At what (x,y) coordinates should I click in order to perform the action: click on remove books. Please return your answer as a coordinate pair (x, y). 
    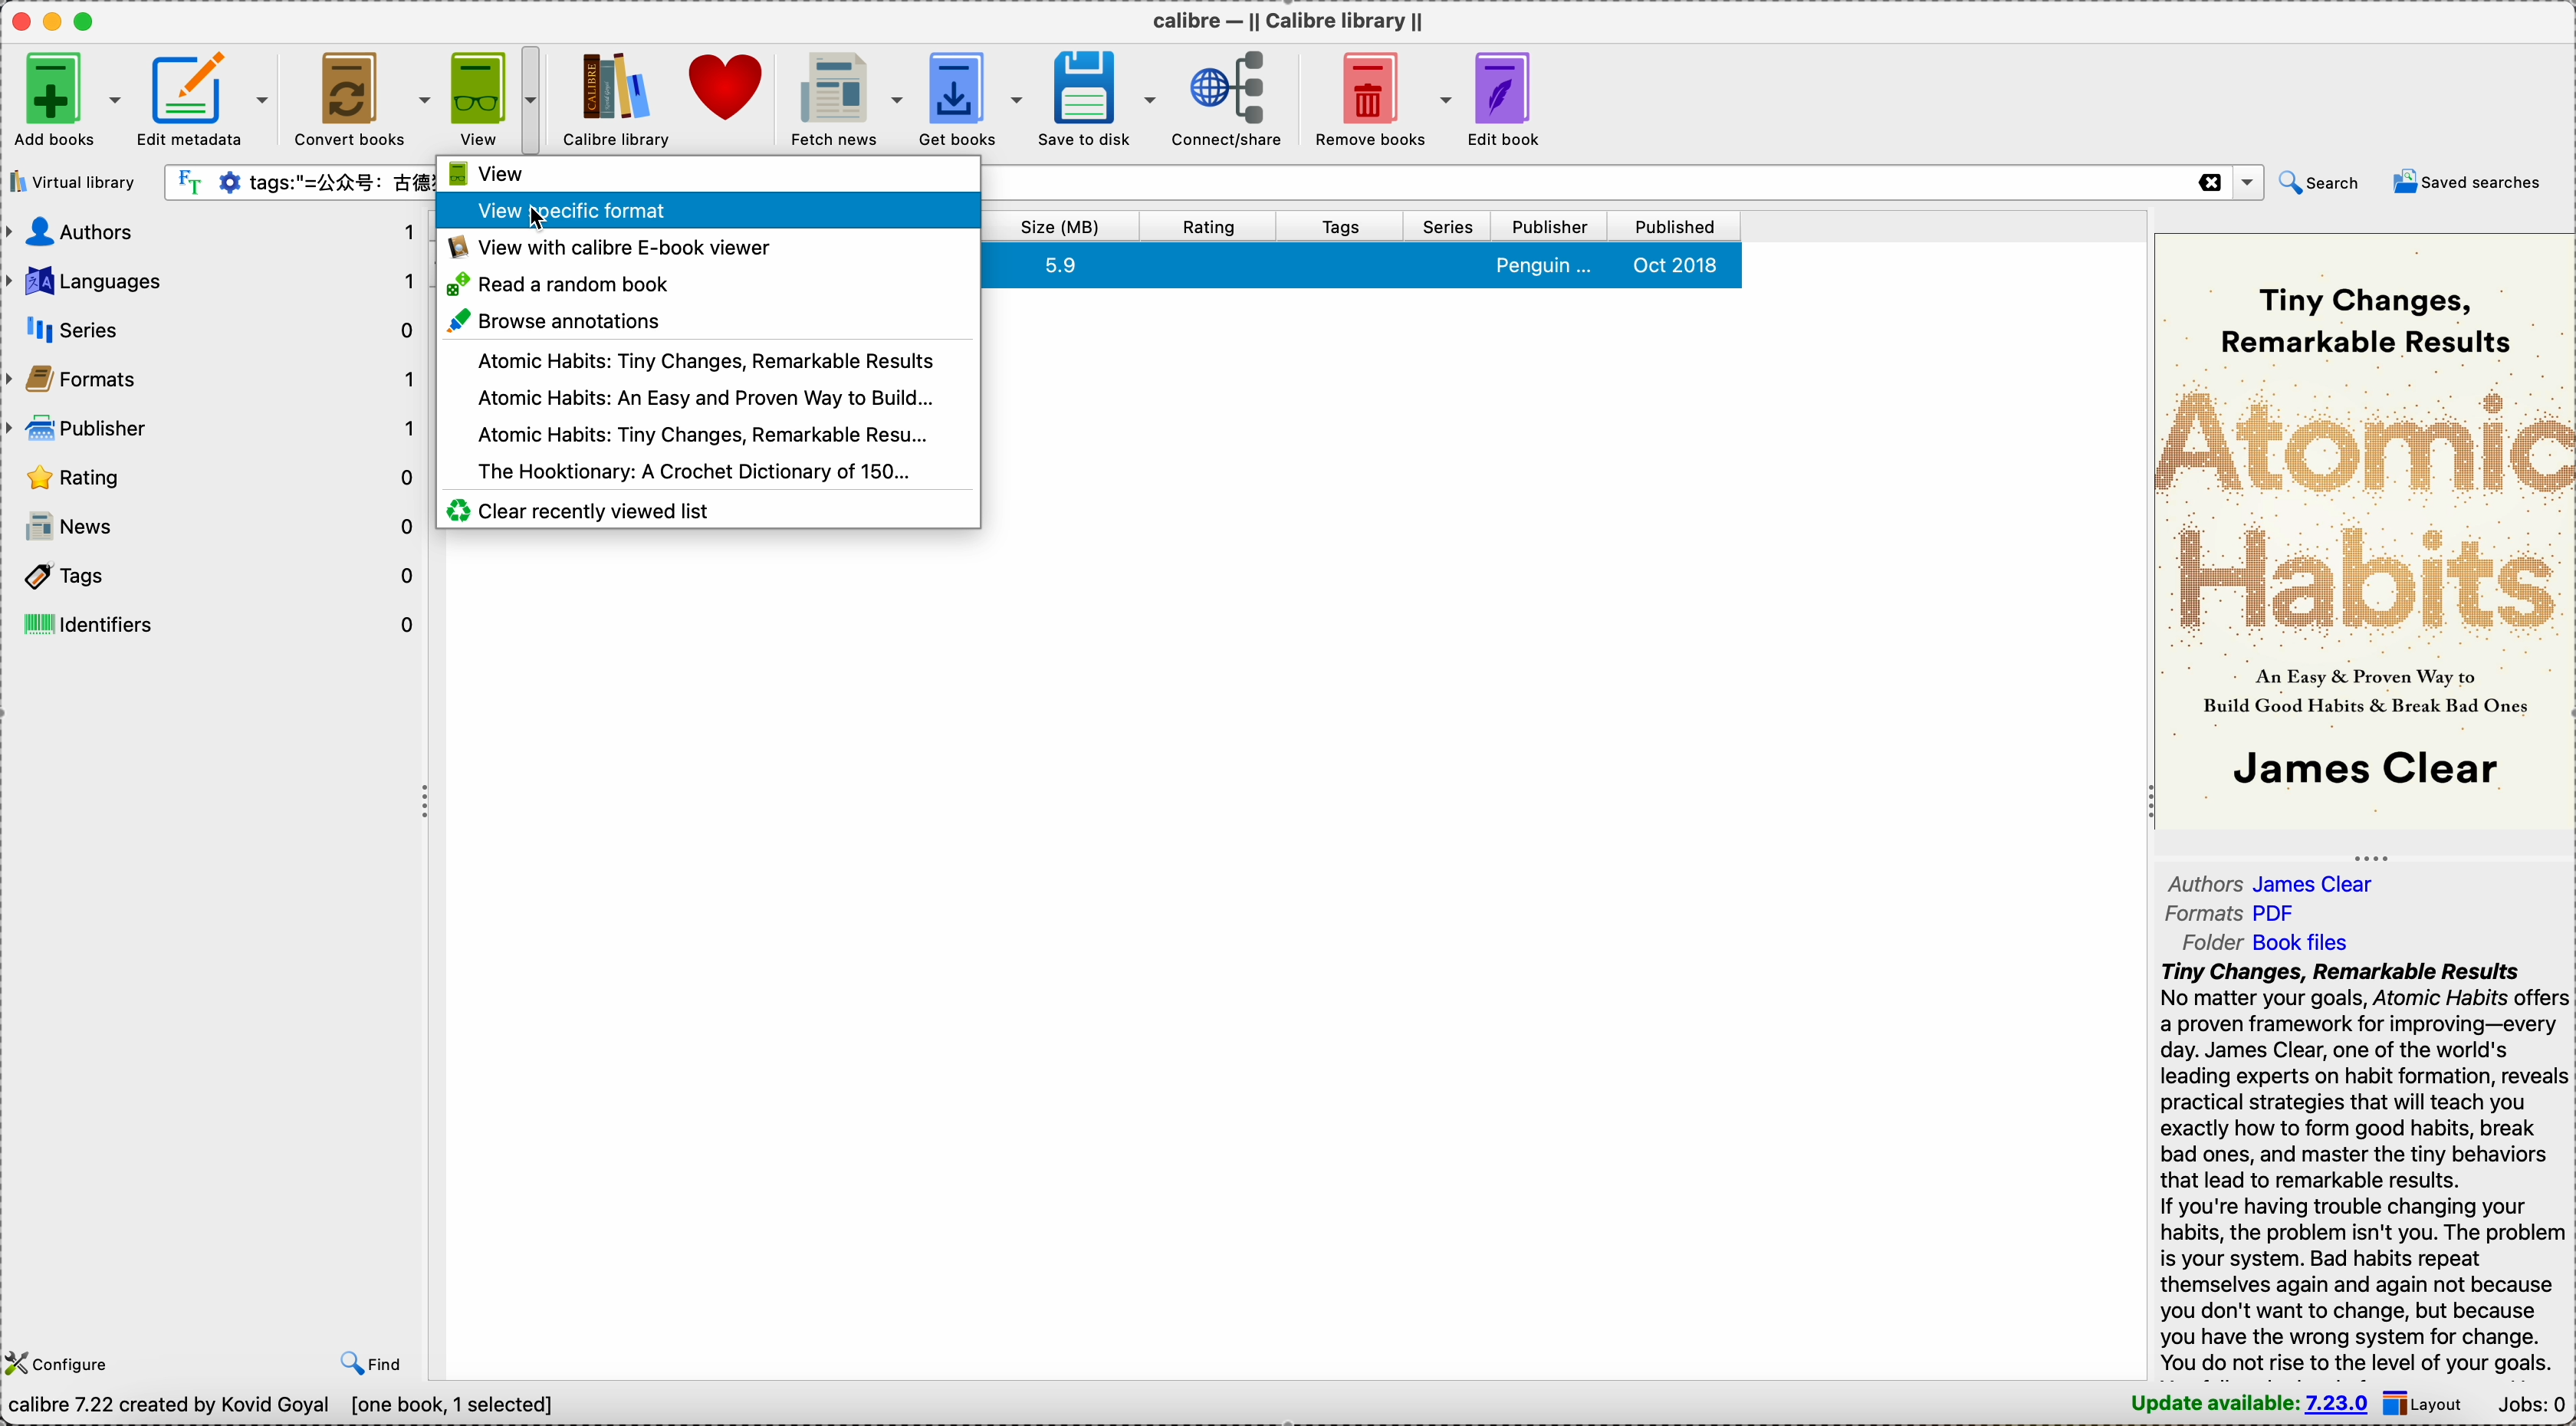
    Looking at the image, I should click on (1377, 102).